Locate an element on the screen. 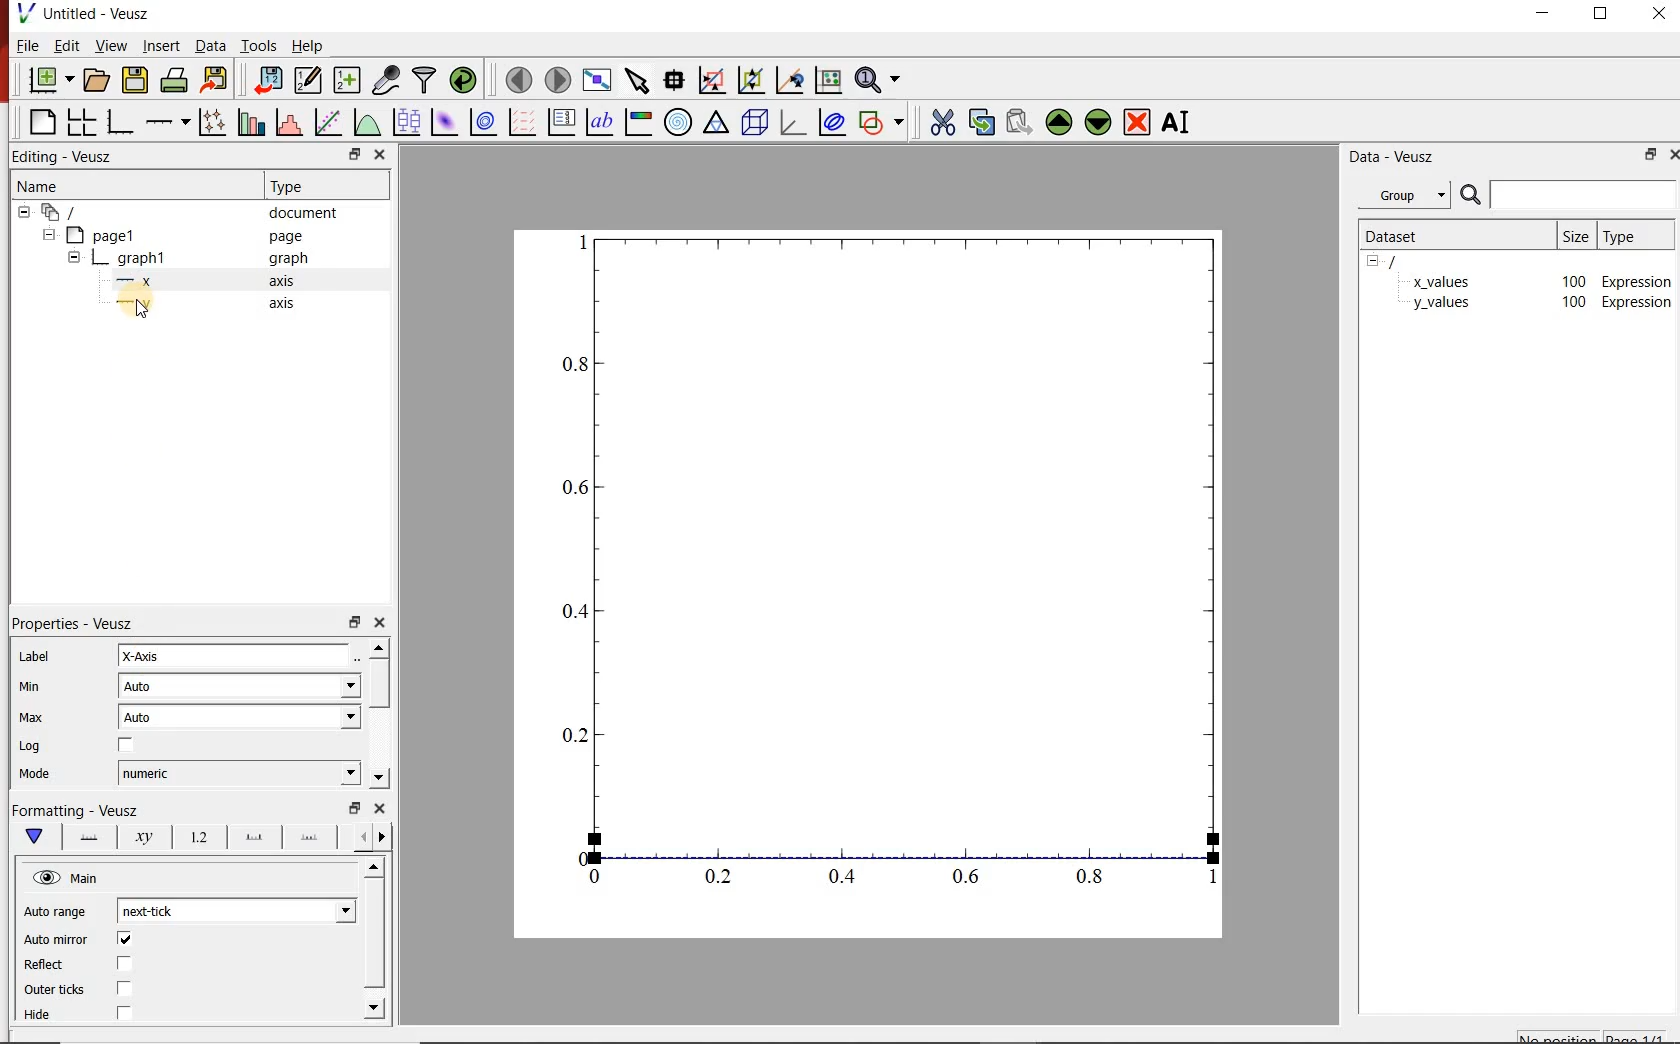  hide is located at coordinates (1379, 262).